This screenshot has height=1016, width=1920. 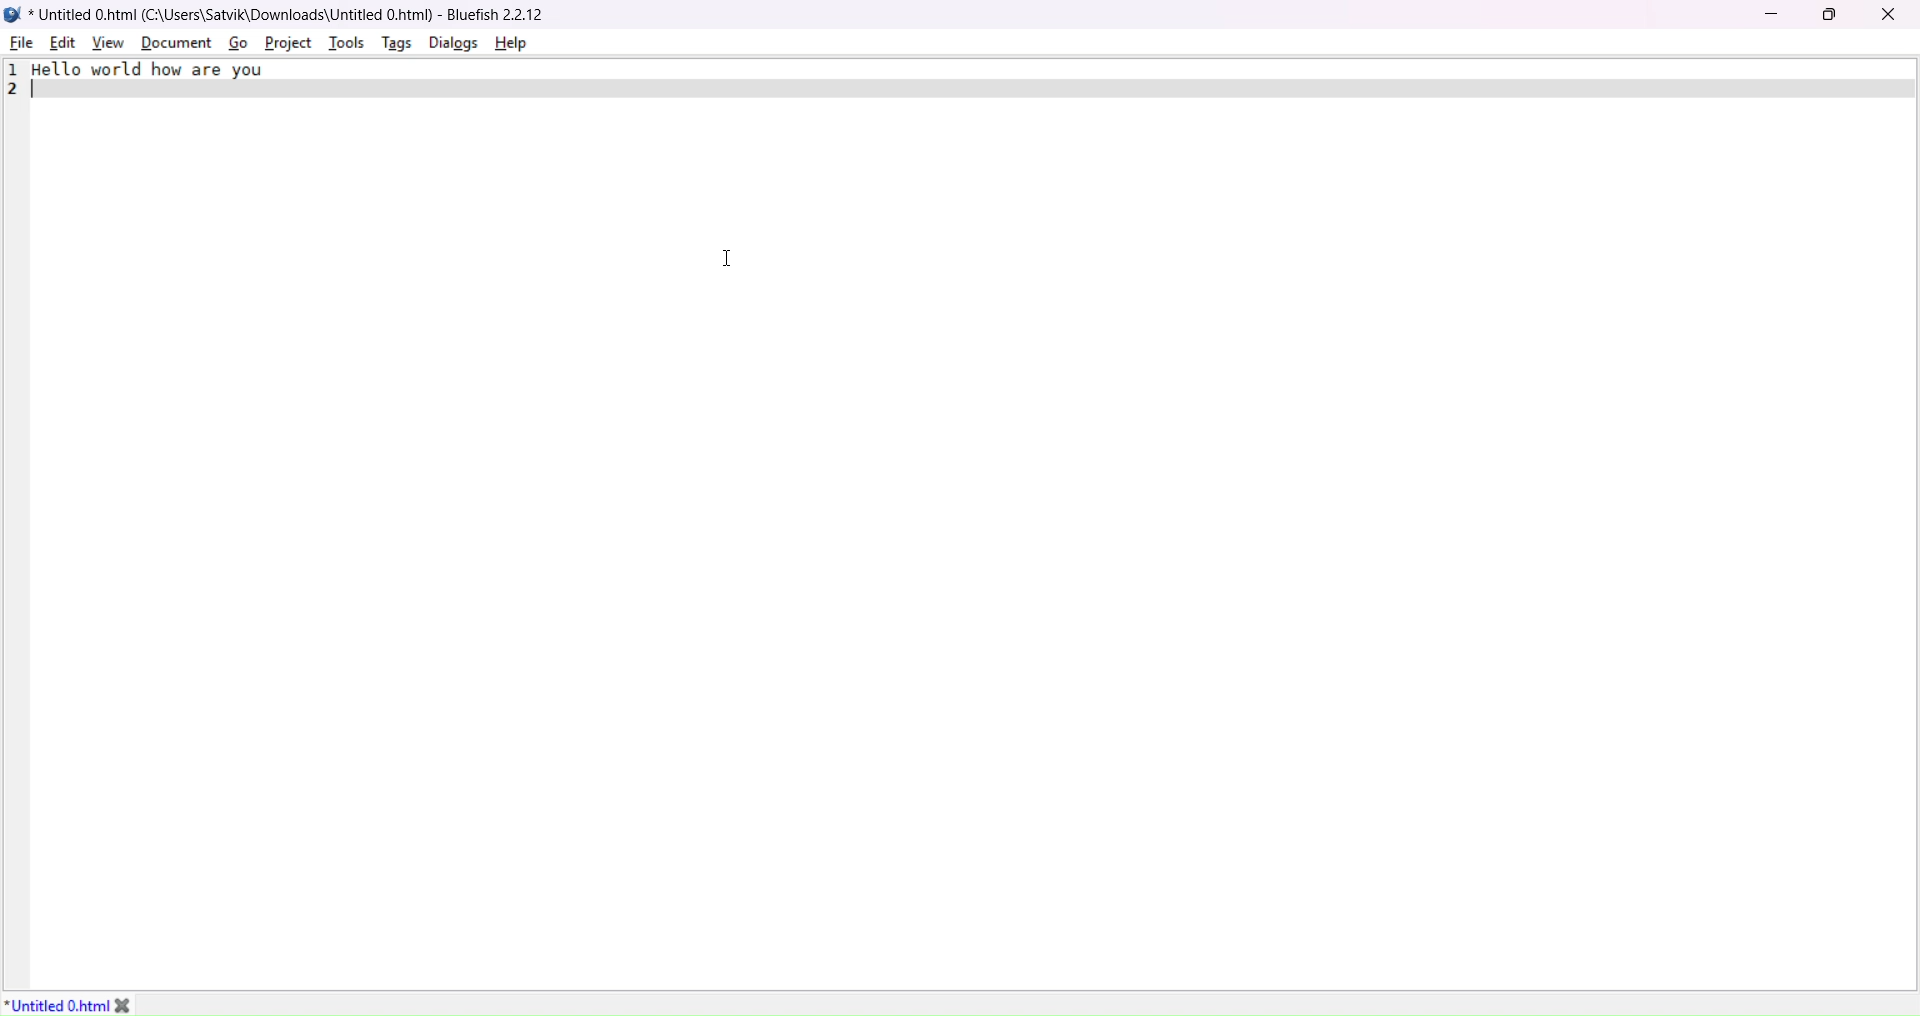 What do you see at coordinates (1831, 16) in the screenshot?
I see `Maximize` at bounding box center [1831, 16].